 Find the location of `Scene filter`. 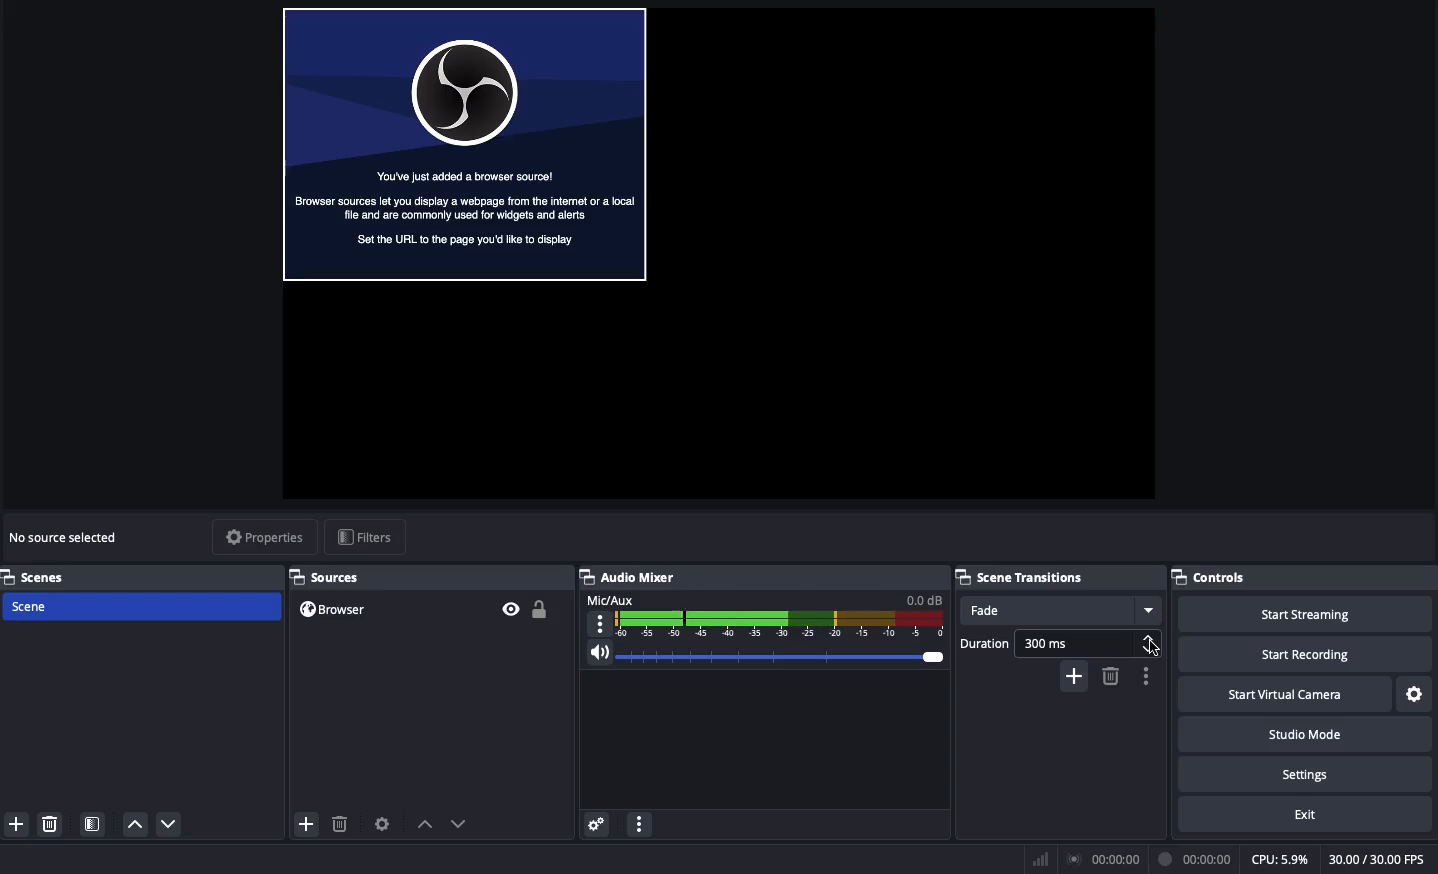

Scene filter is located at coordinates (93, 826).